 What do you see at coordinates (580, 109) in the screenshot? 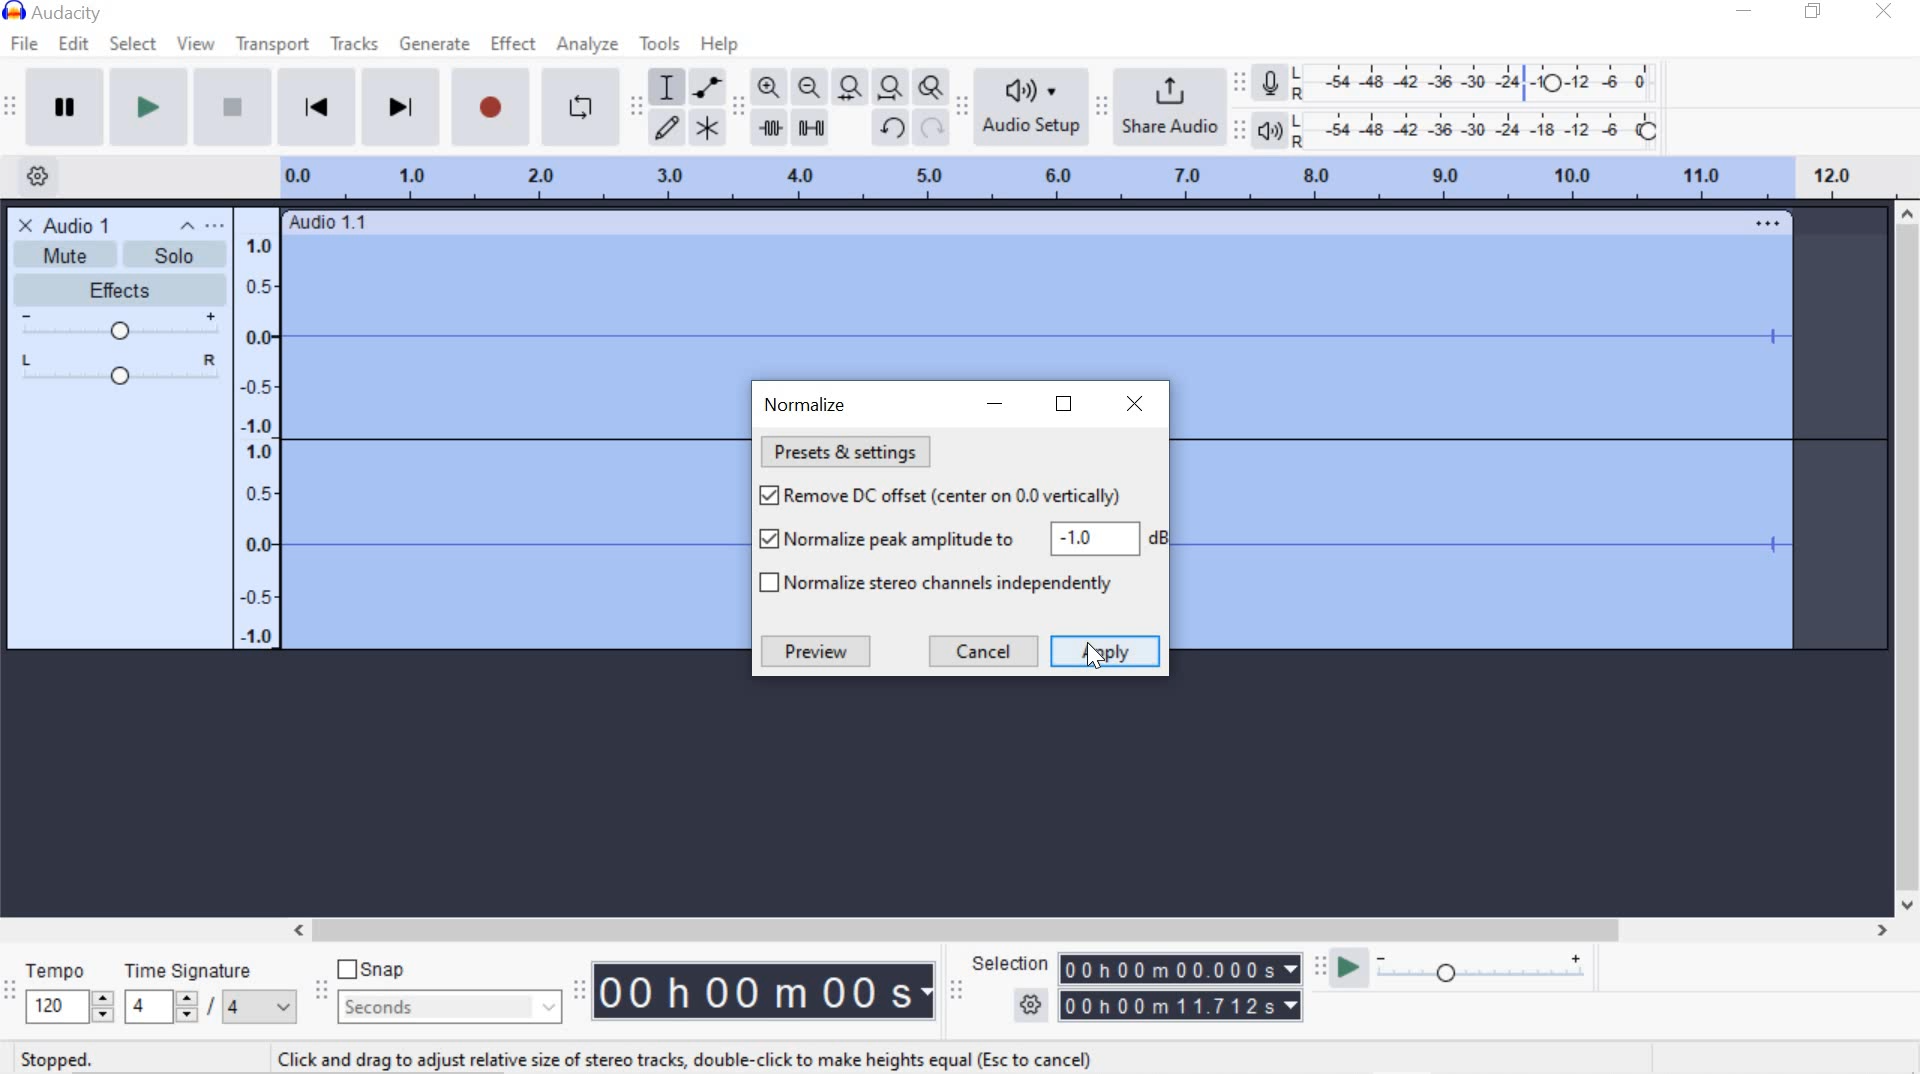
I see `Enable Looping` at bounding box center [580, 109].